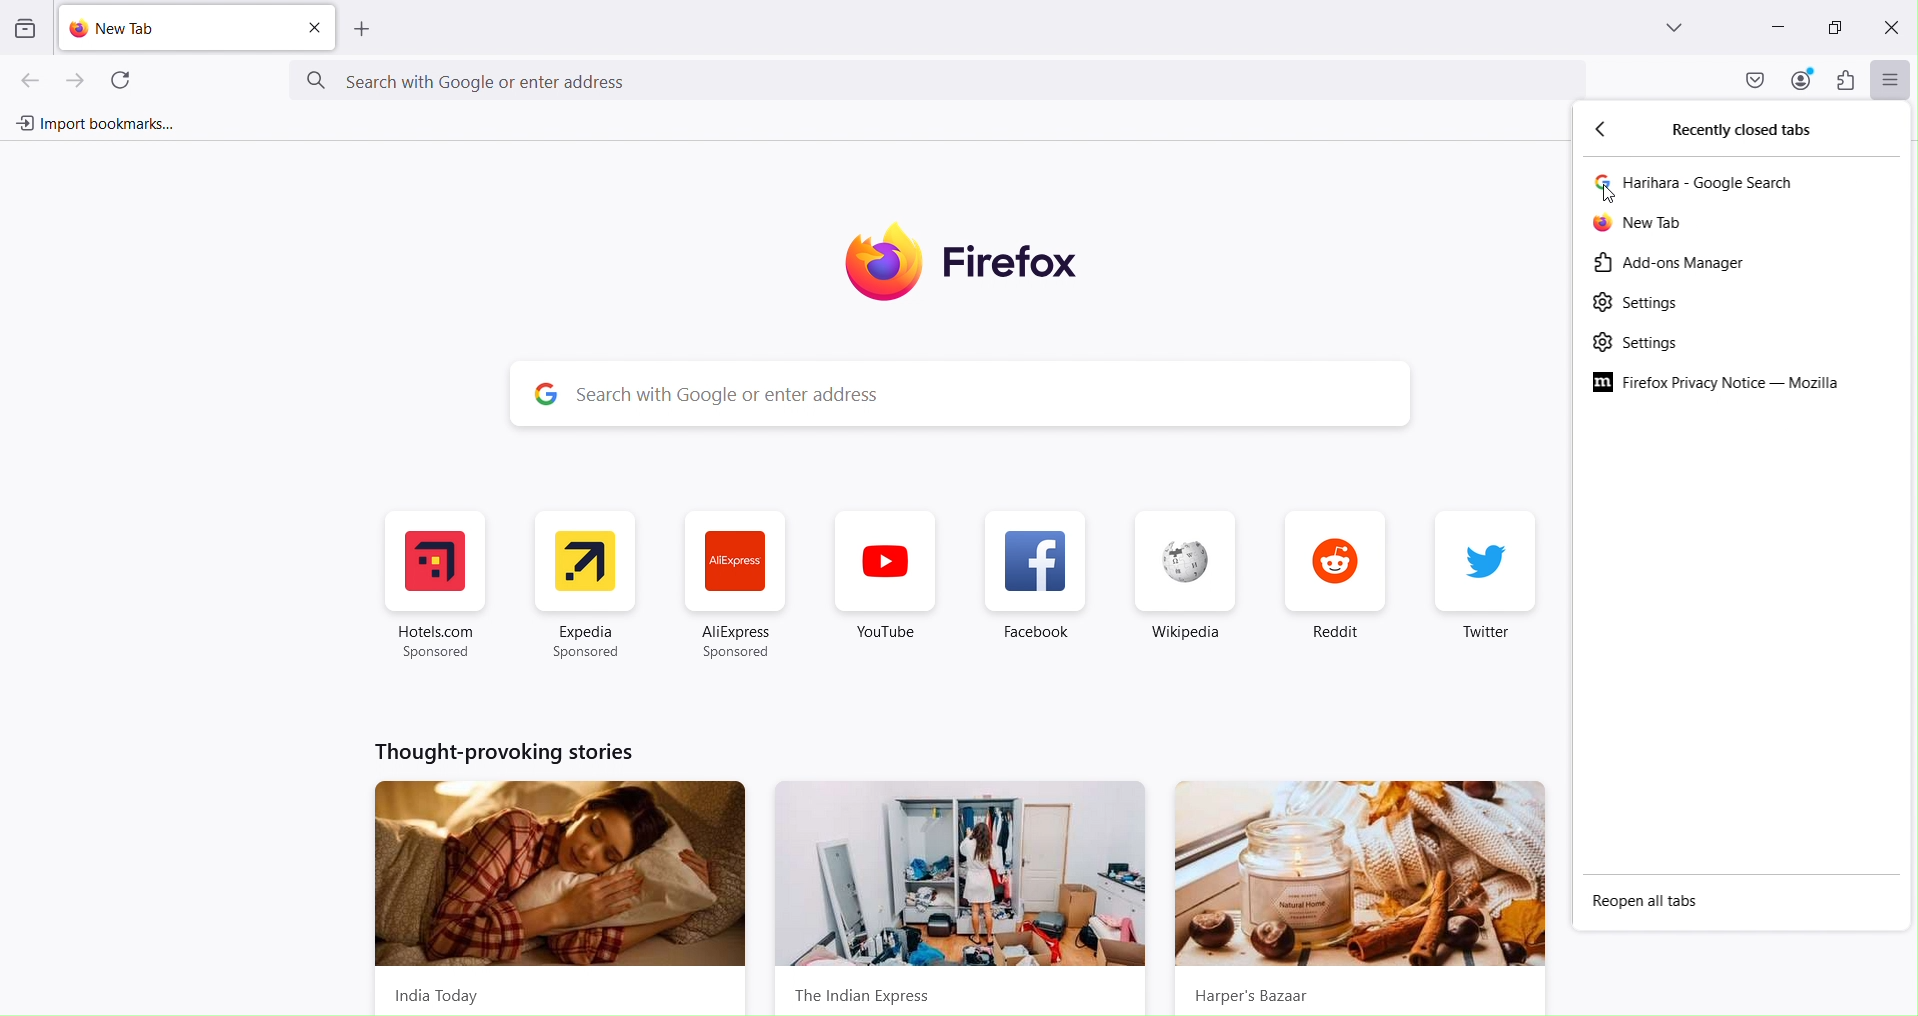 Image resolution: width=1918 pixels, height=1016 pixels. Describe the element at coordinates (1802, 79) in the screenshot. I see `Account` at that location.